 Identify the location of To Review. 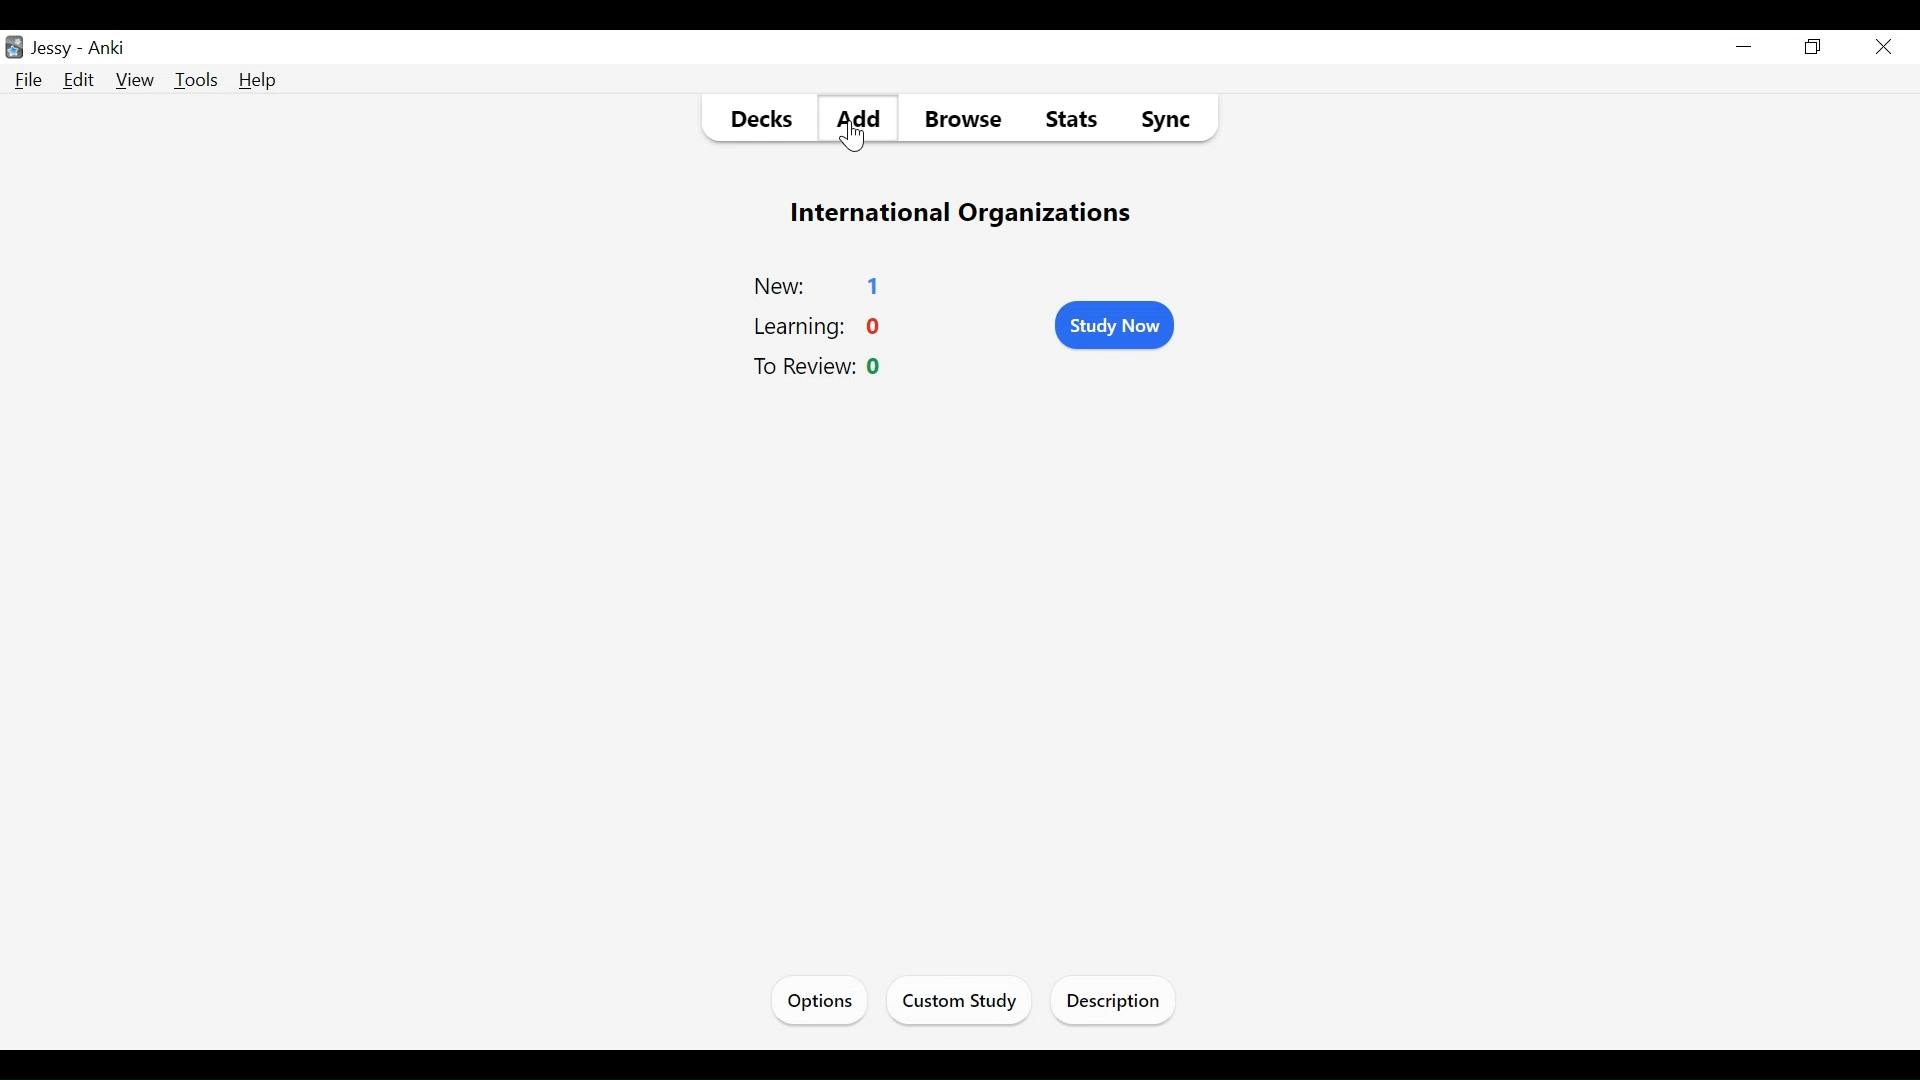
(800, 365).